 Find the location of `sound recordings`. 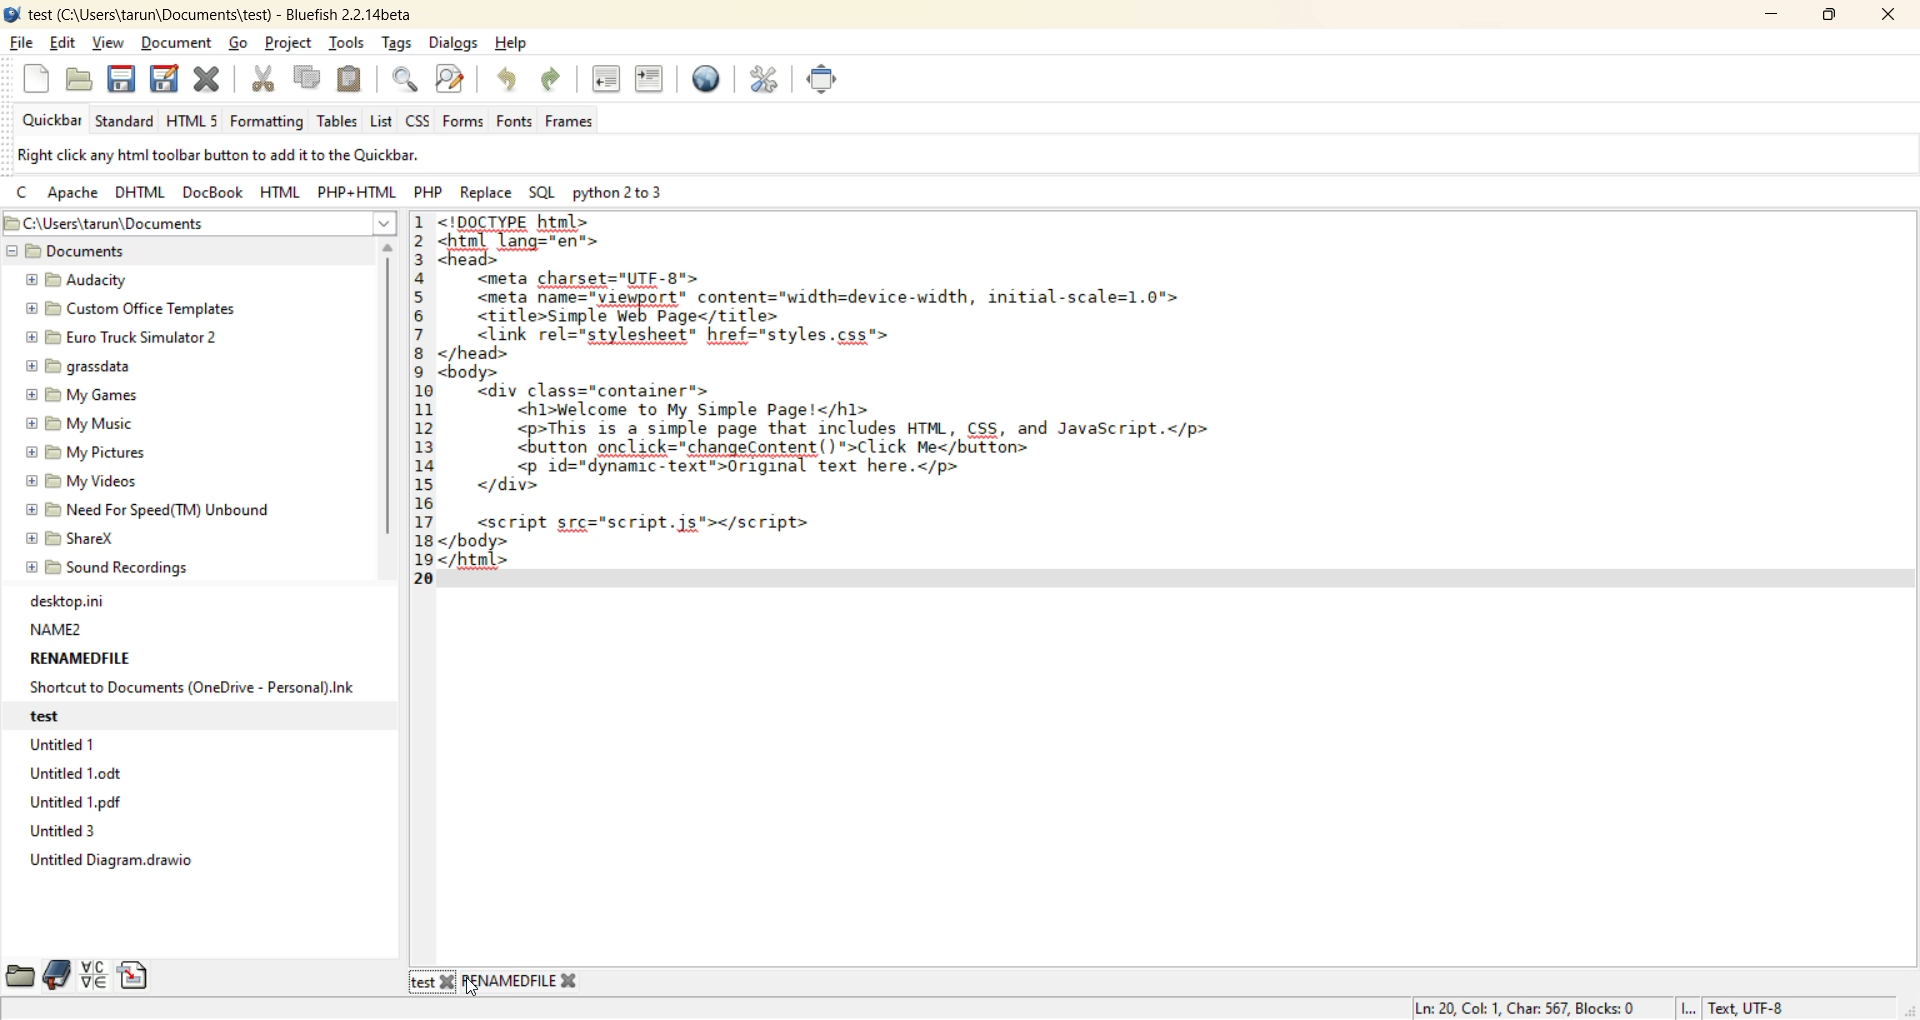

sound recordings is located at coordinates (129, 571).